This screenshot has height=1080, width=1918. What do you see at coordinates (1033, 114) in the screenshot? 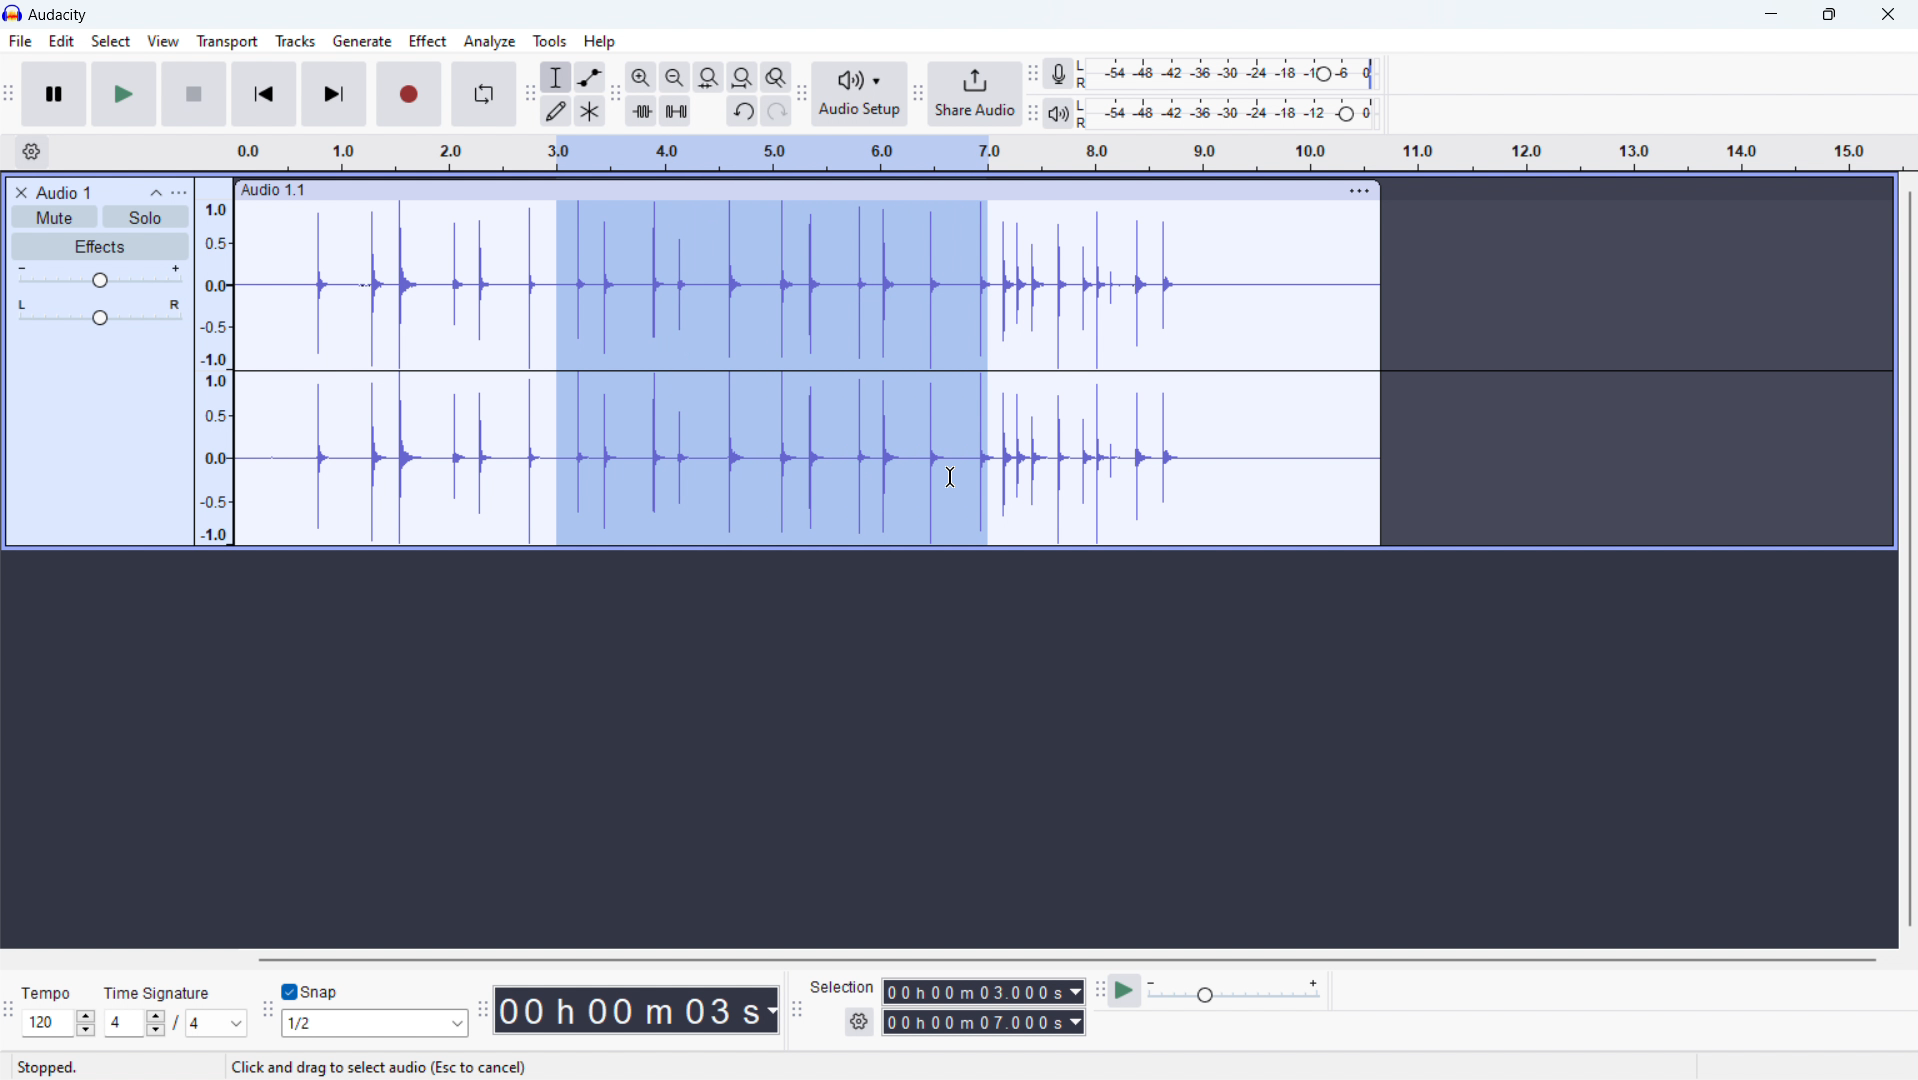
I see `playback meter toolbar` at bounding box center [1033, 114].